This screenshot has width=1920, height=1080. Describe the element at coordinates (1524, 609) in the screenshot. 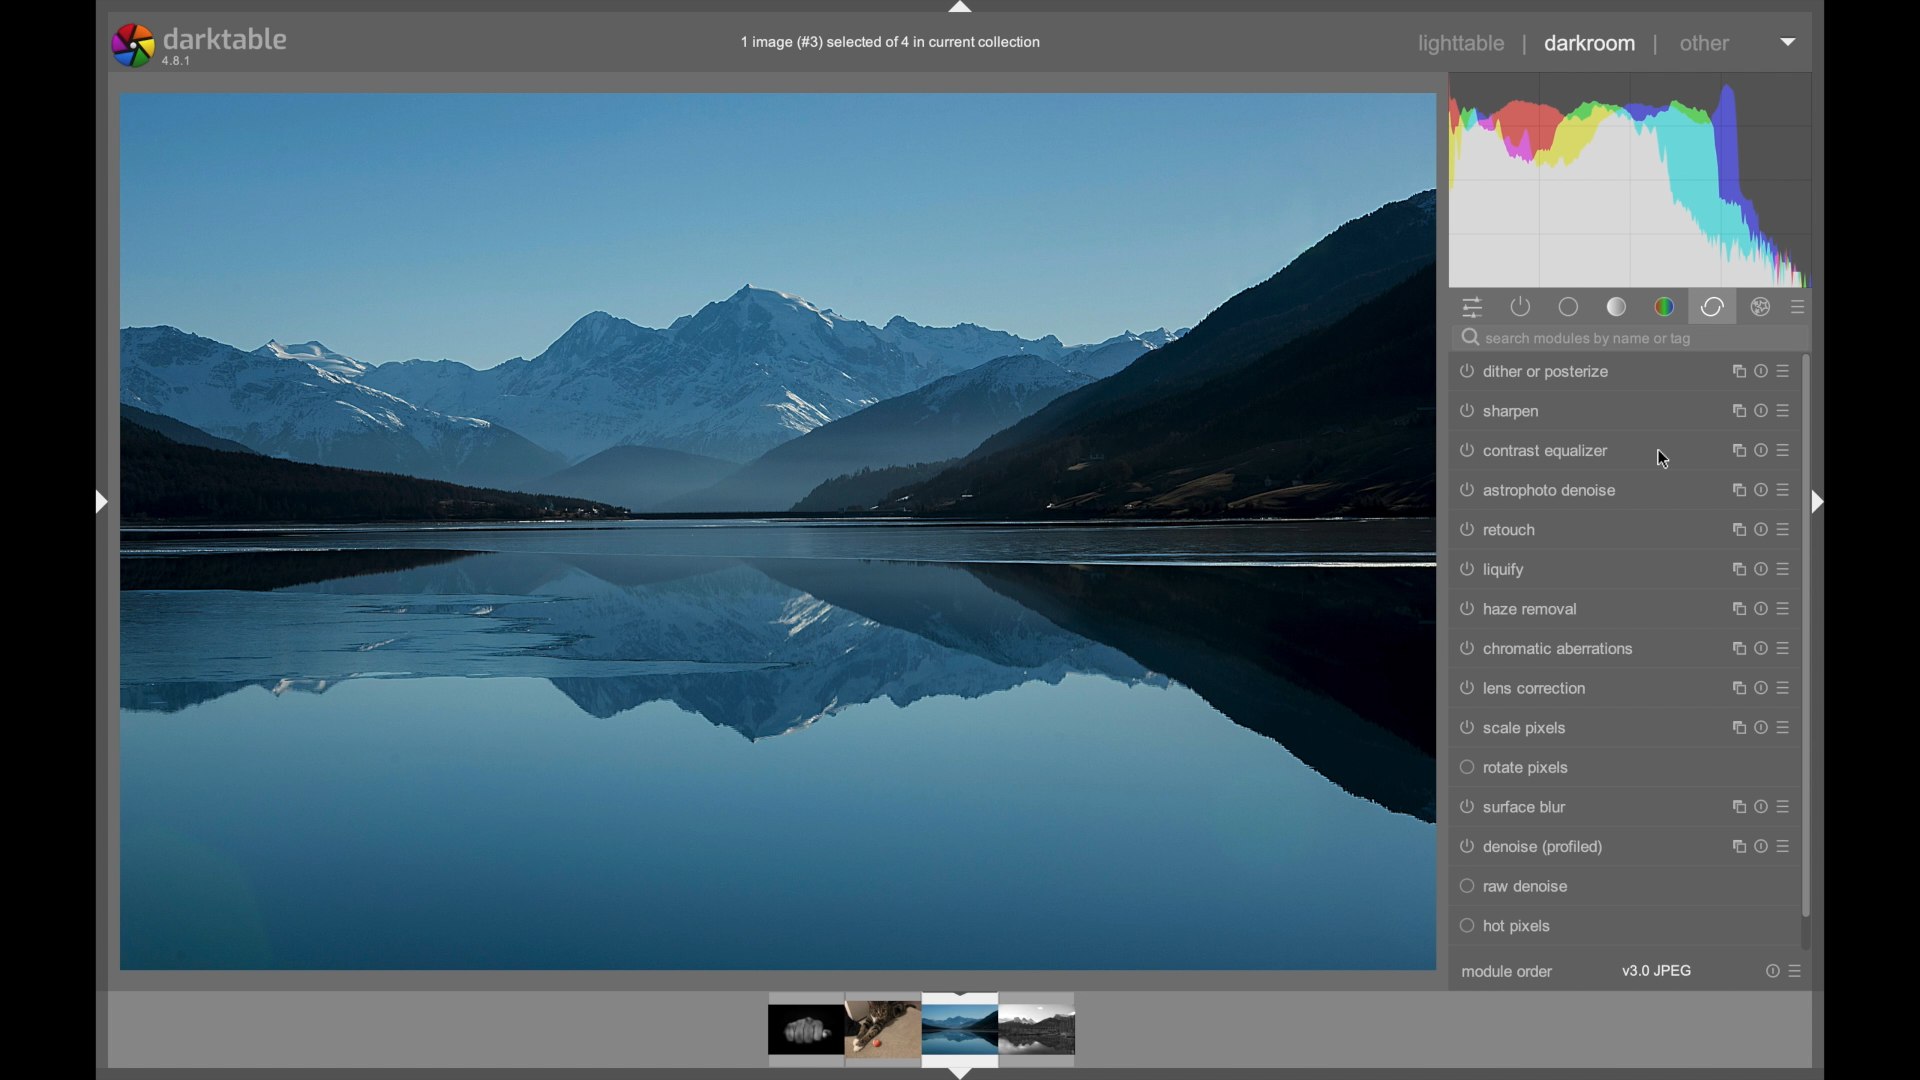

I see `haze  removal` at that location.